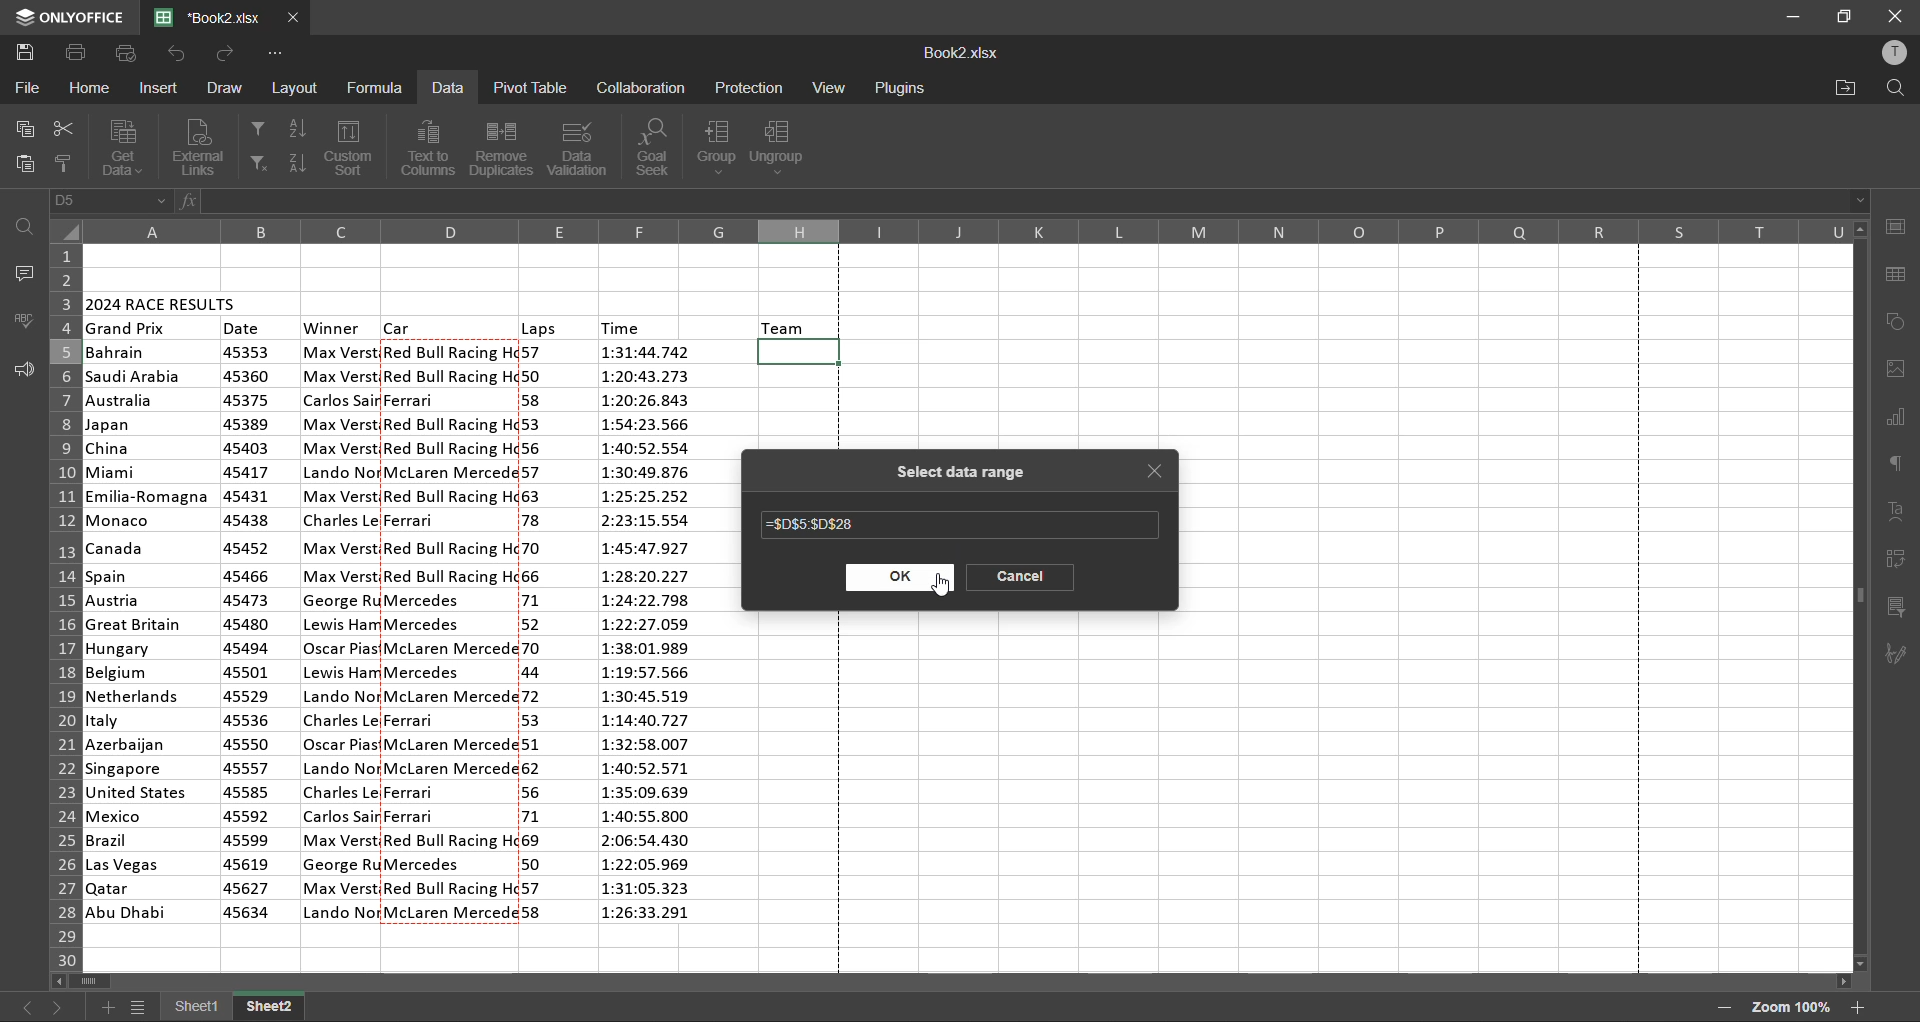 Image resolution: width=1920 pixels, height=1022 pixels. I want to click on layout, so click(298, 89).